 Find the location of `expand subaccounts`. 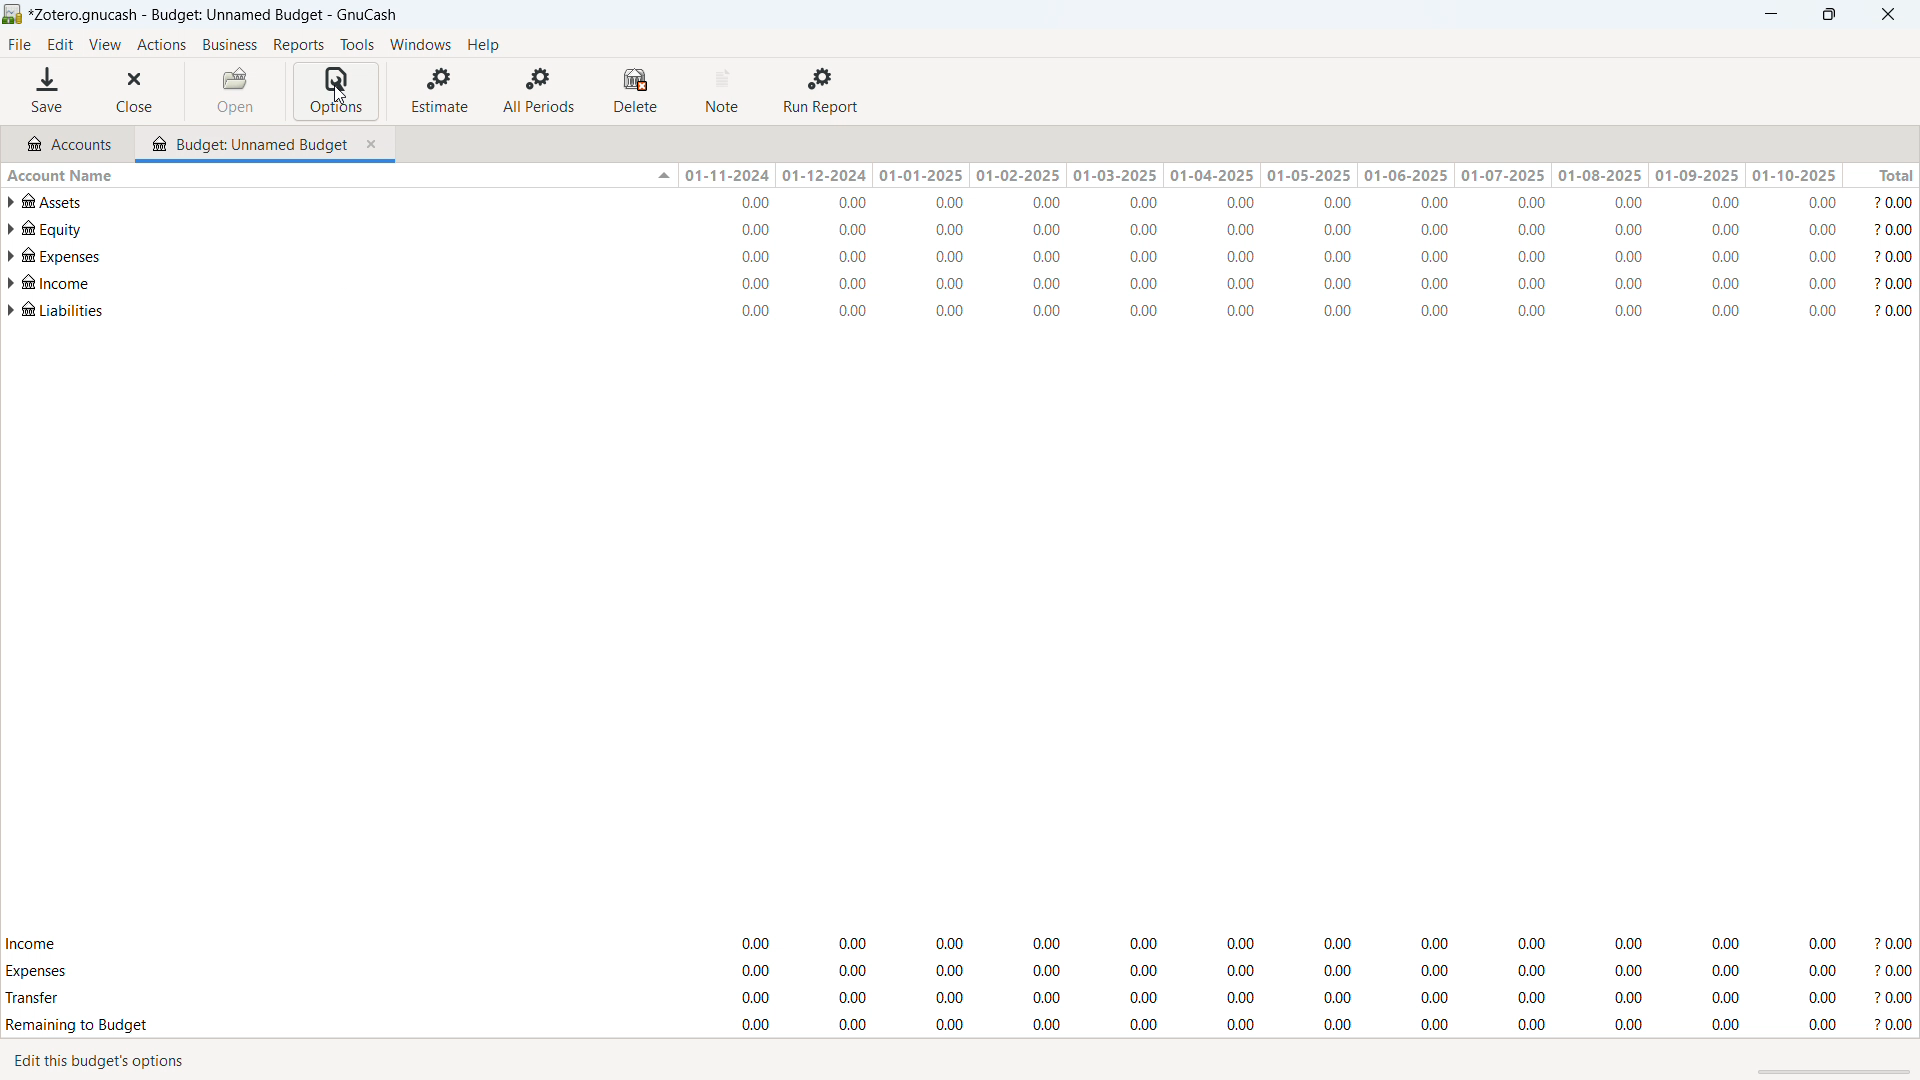

expand subaccounts is located at coordinates (12, 282).